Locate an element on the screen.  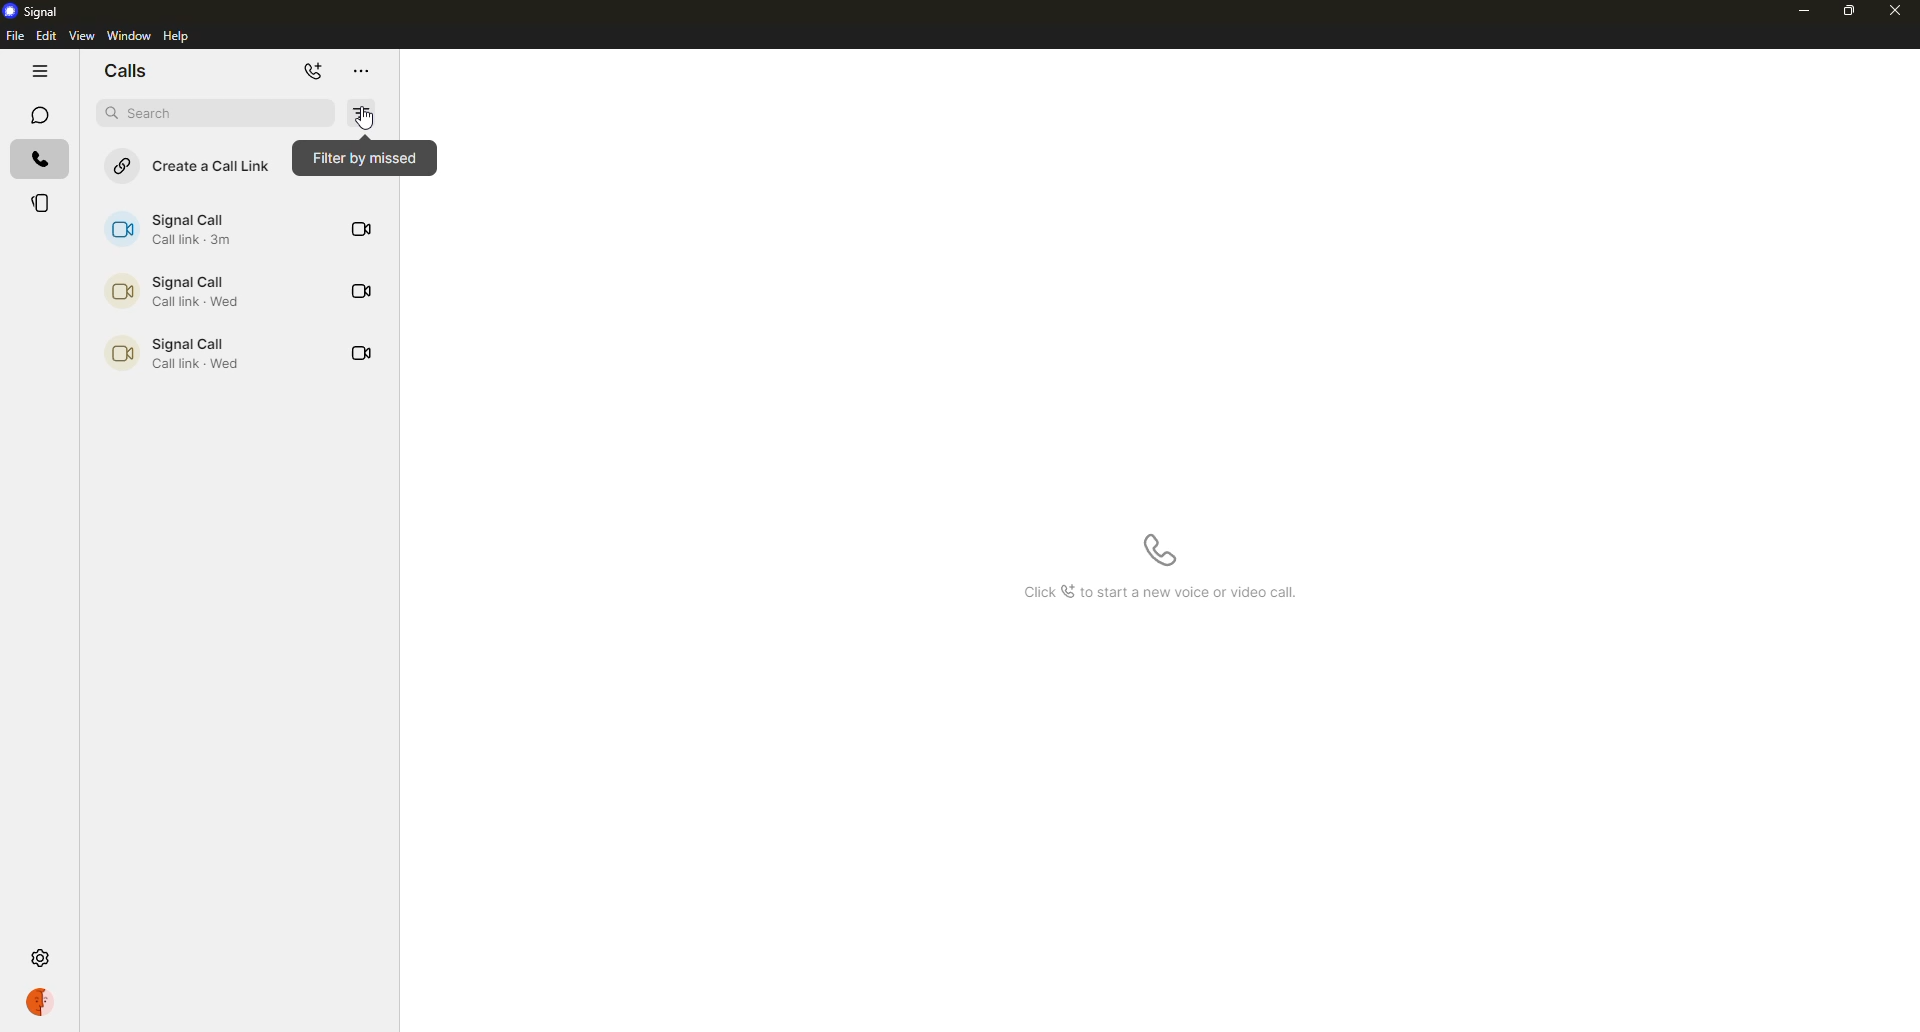
window is located at coordinates (129, 35).